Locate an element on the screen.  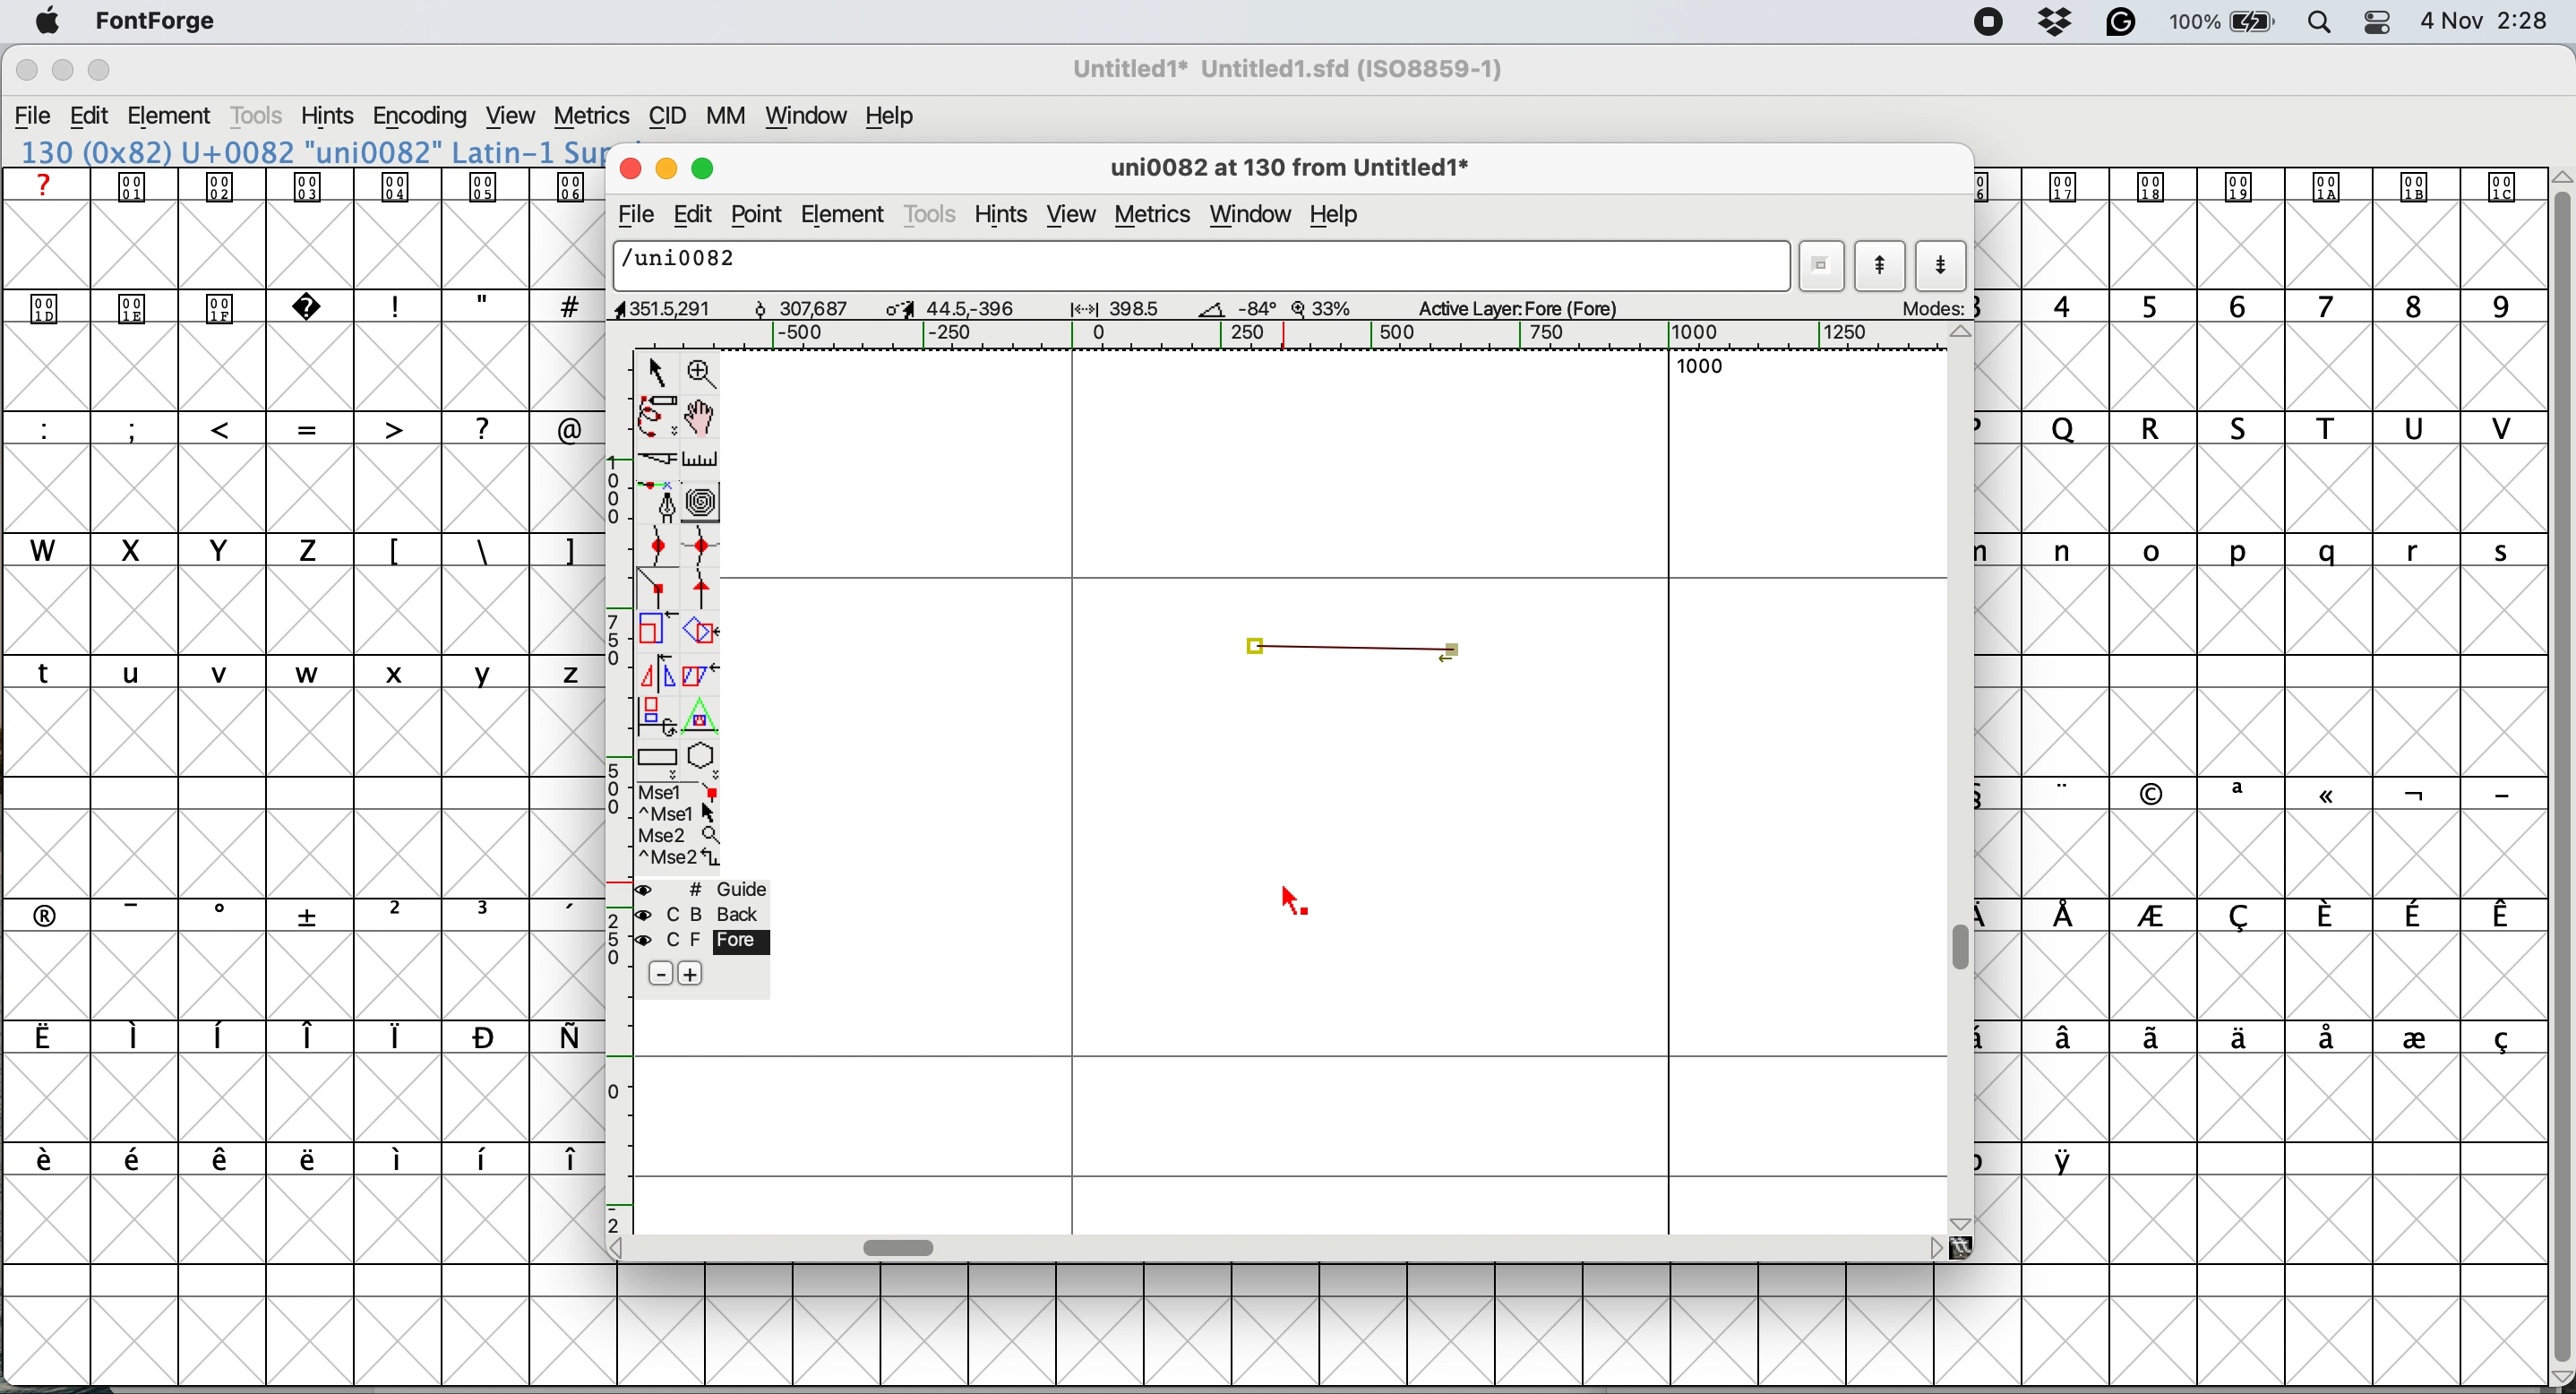
change whether spiro is active or not is located at coordinates (704, 502).